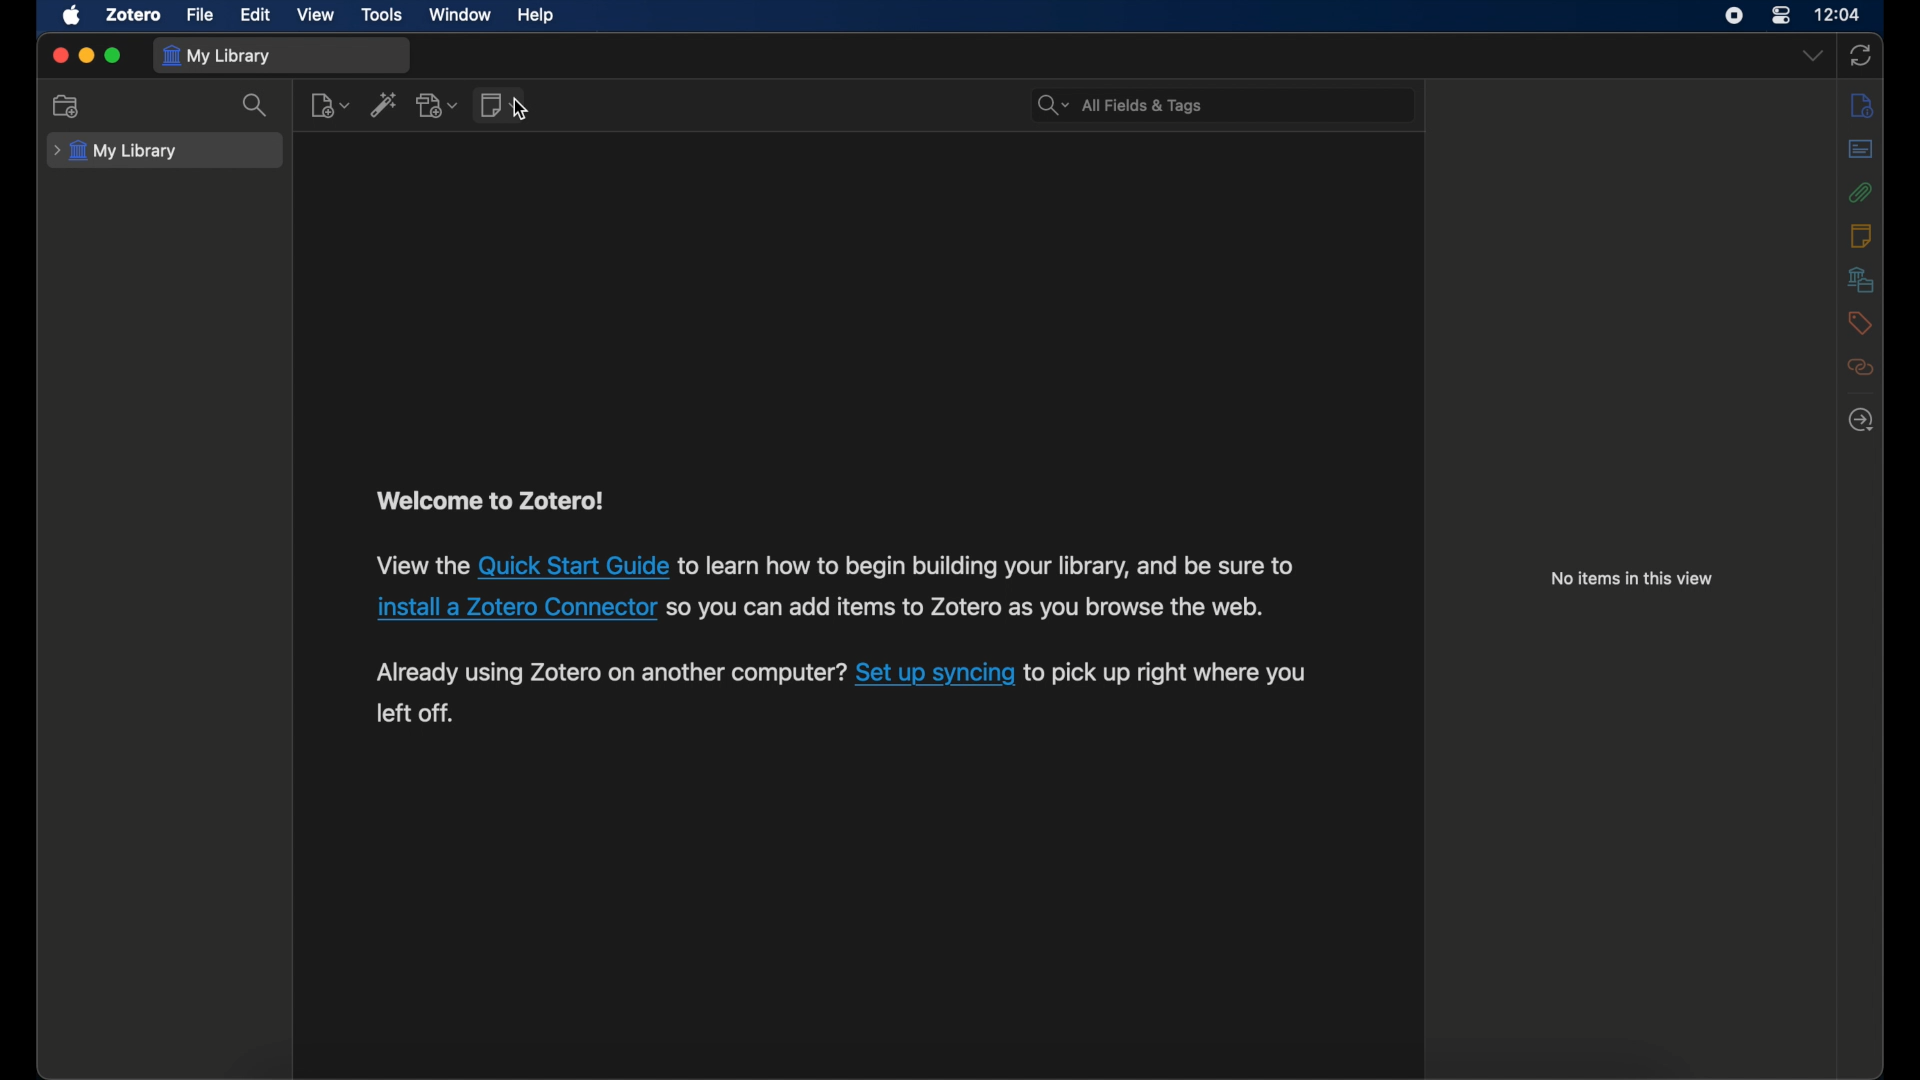 The width and height of the screenshot is (1920, 1080). What do you see at coordinates (1862, 235) in the screenshot?
I see `notes` at bounding box center [1862, 235].